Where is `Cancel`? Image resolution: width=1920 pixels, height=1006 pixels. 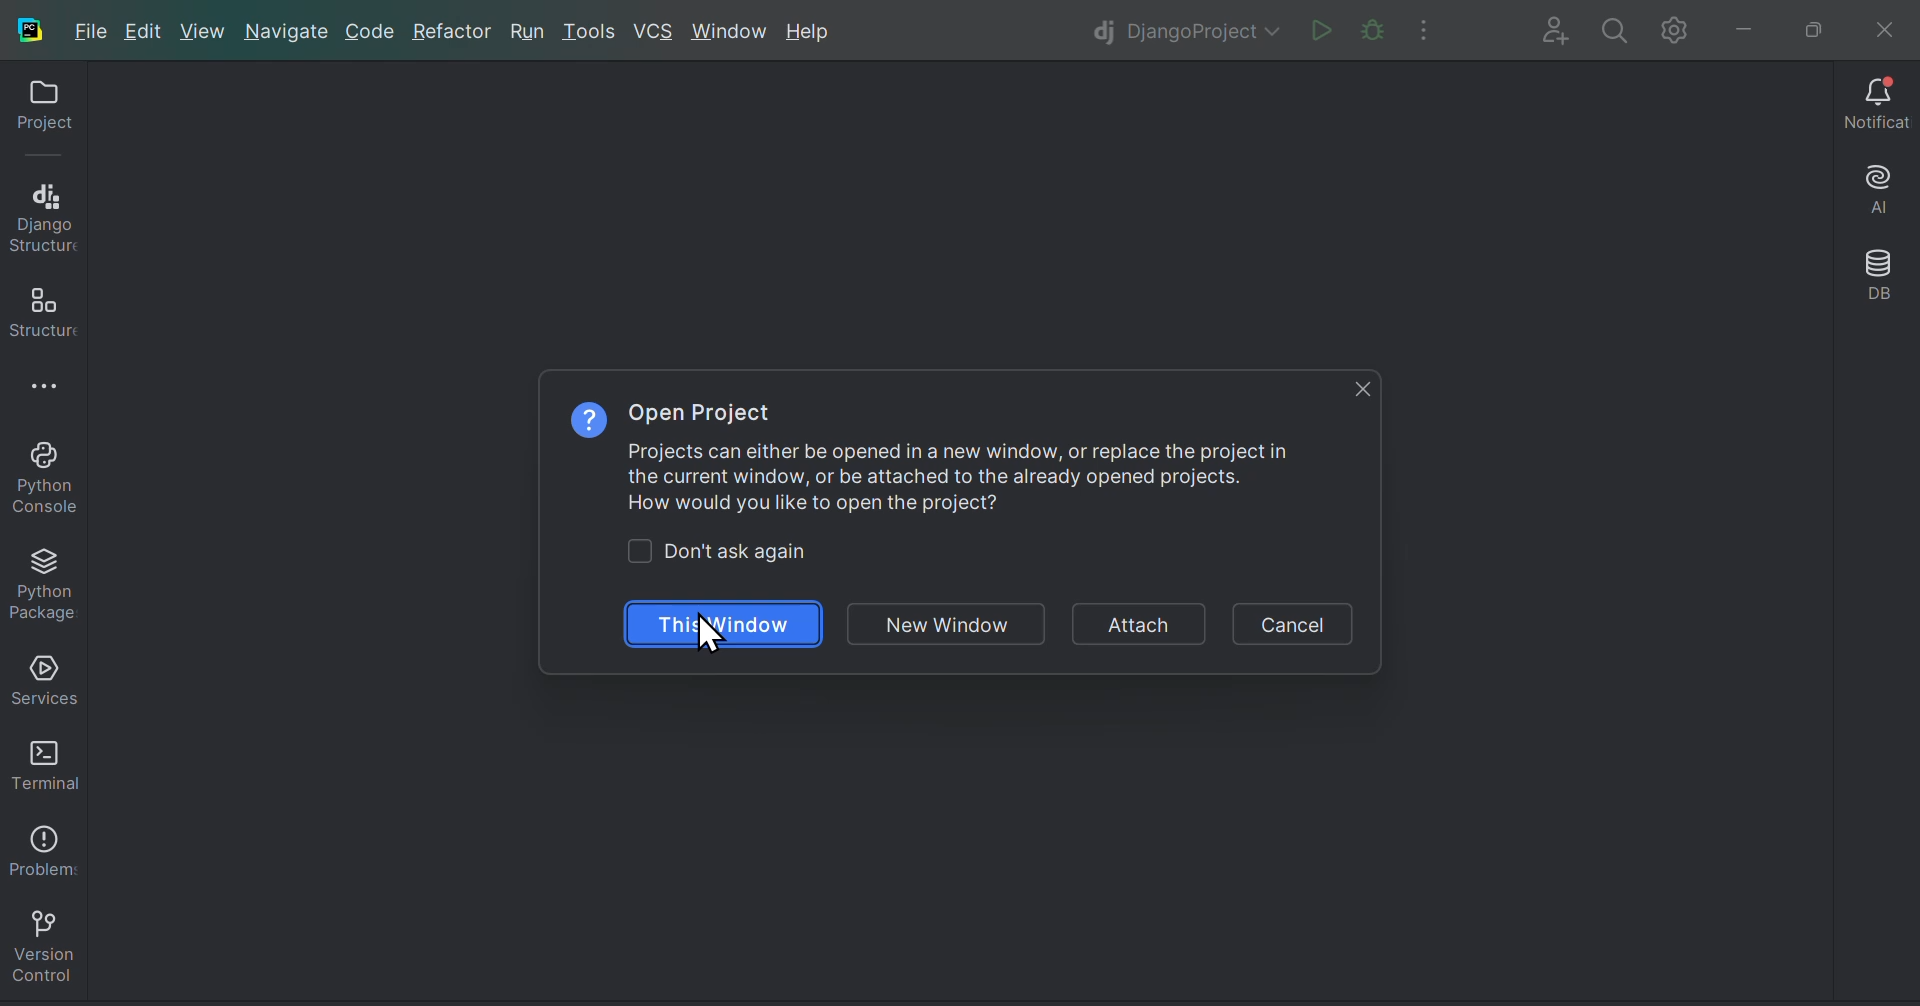 Cancel is located at coordinates (1294, 619).